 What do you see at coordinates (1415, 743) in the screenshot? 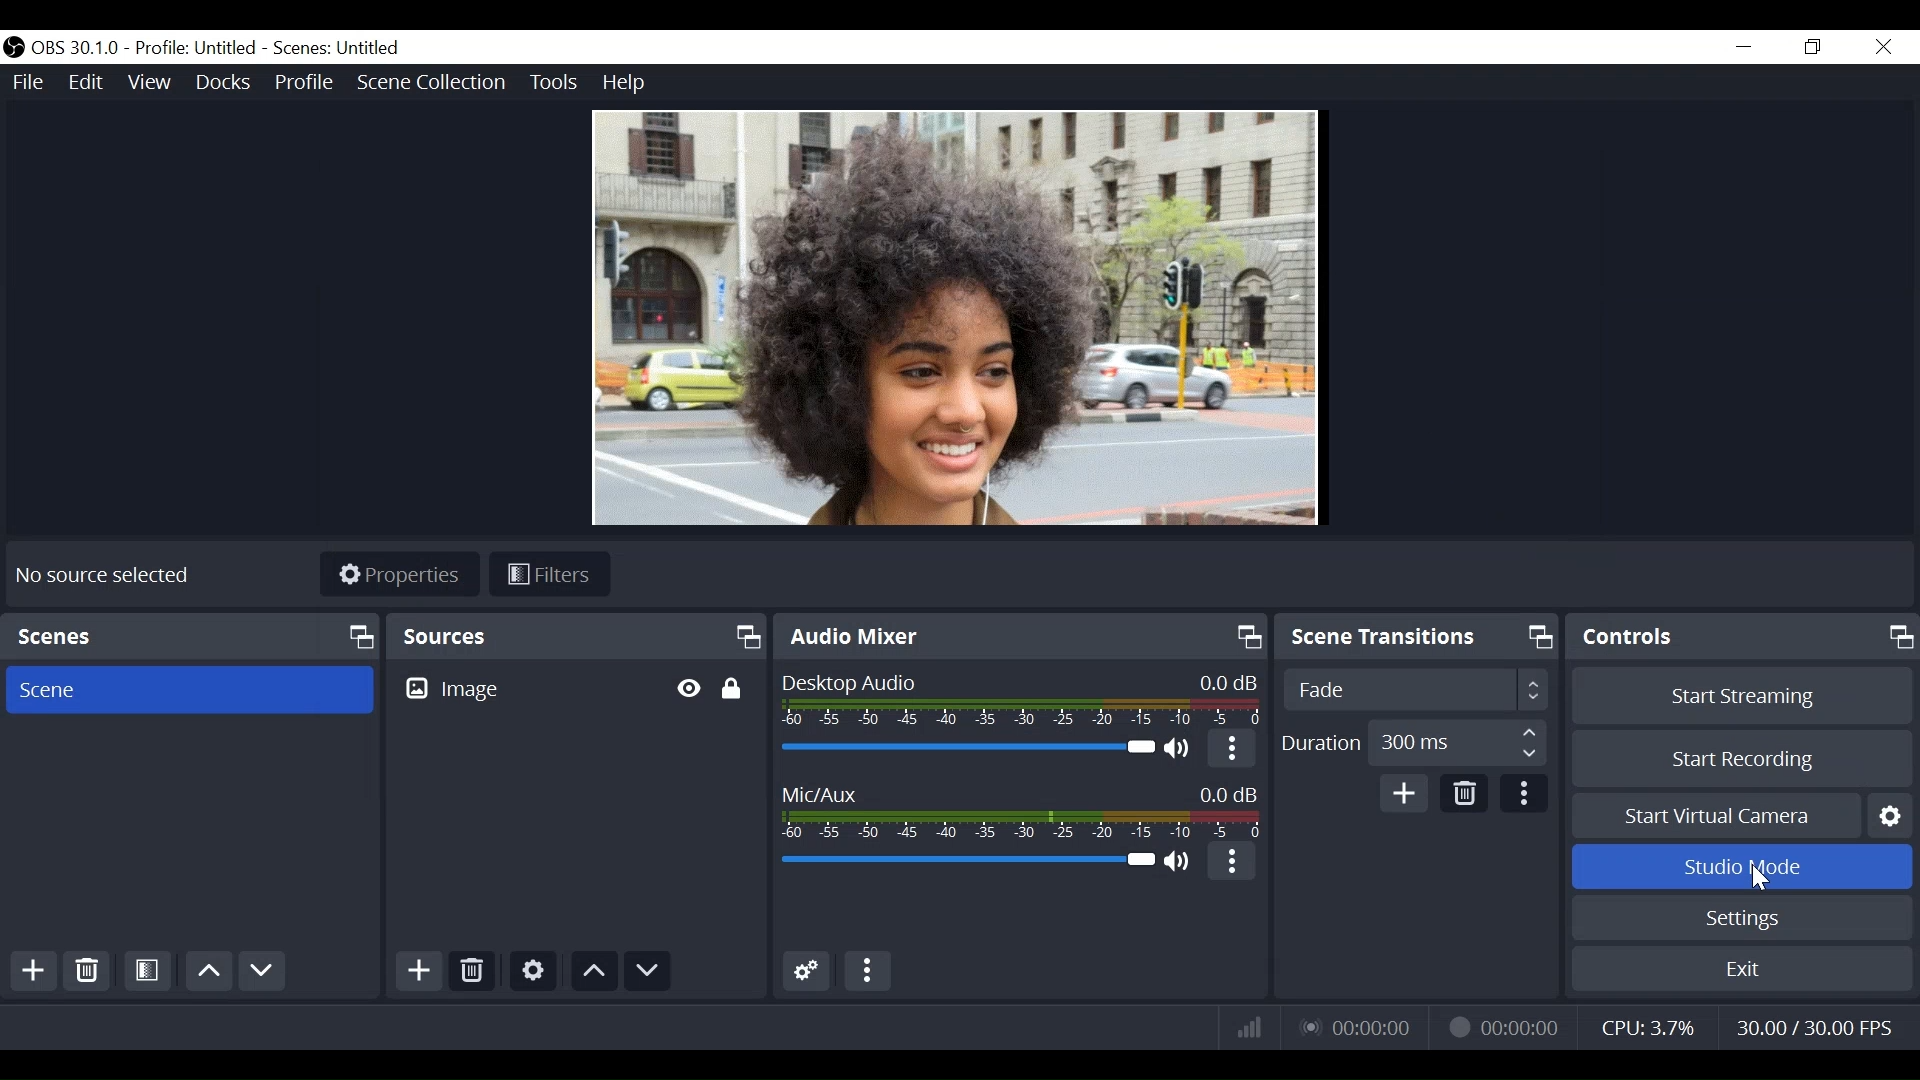
I see `Adjust Duration` at bounding box center [1415, 743].